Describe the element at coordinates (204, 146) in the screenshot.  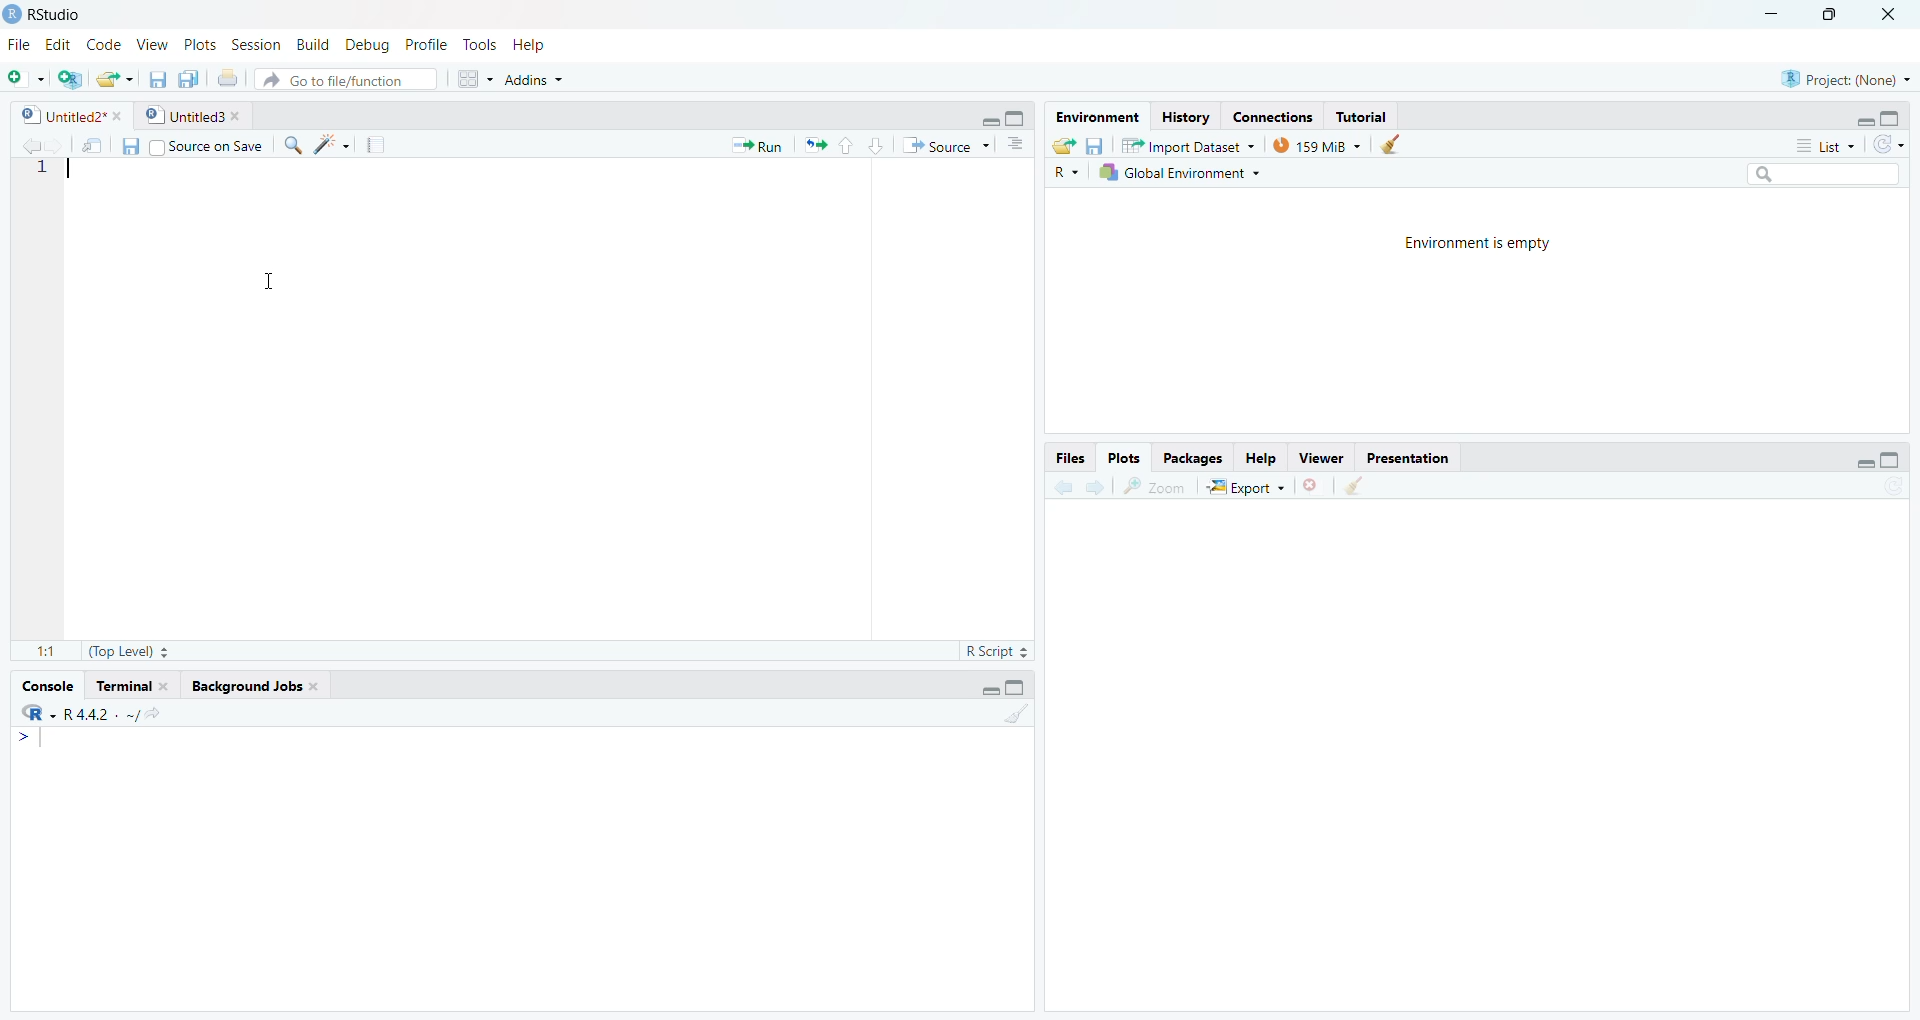
I see `Source on save` at that location.